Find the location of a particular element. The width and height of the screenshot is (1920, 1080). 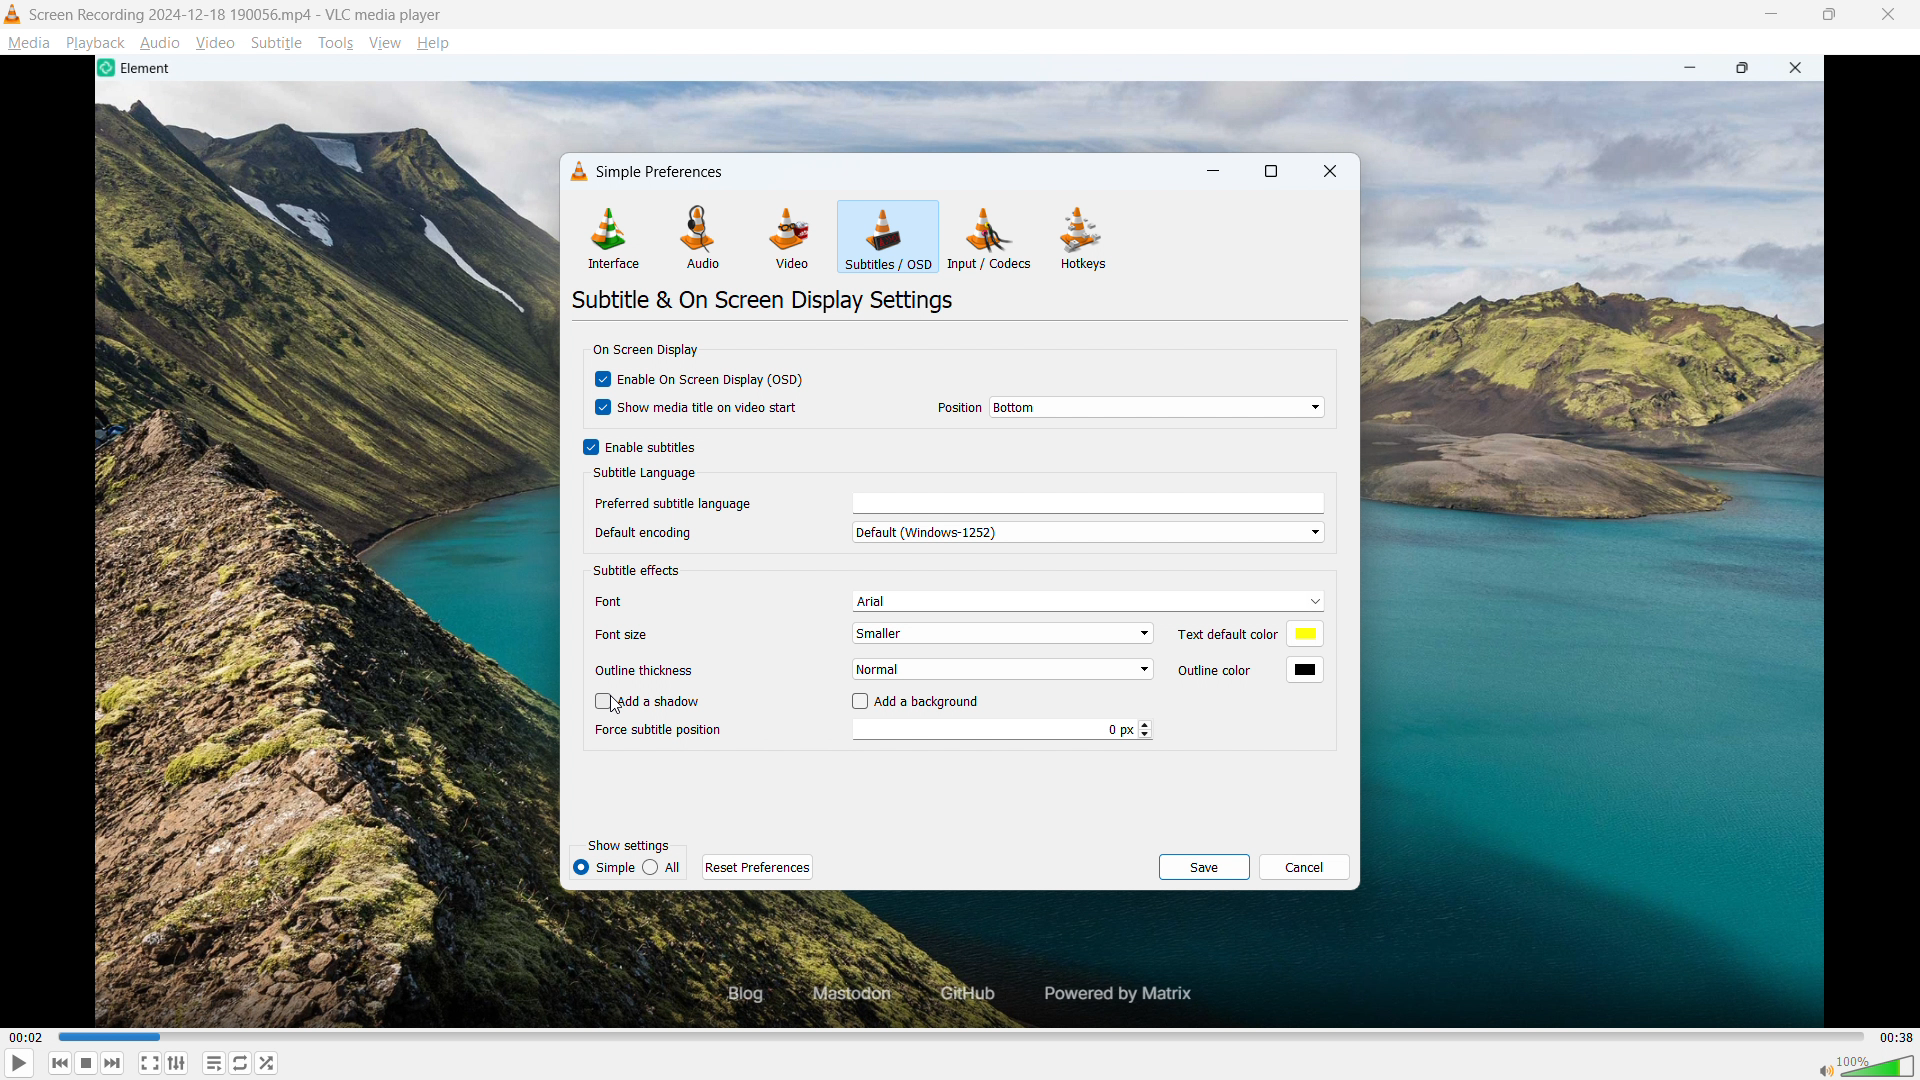

random  is located at coordinates (268, 1063).